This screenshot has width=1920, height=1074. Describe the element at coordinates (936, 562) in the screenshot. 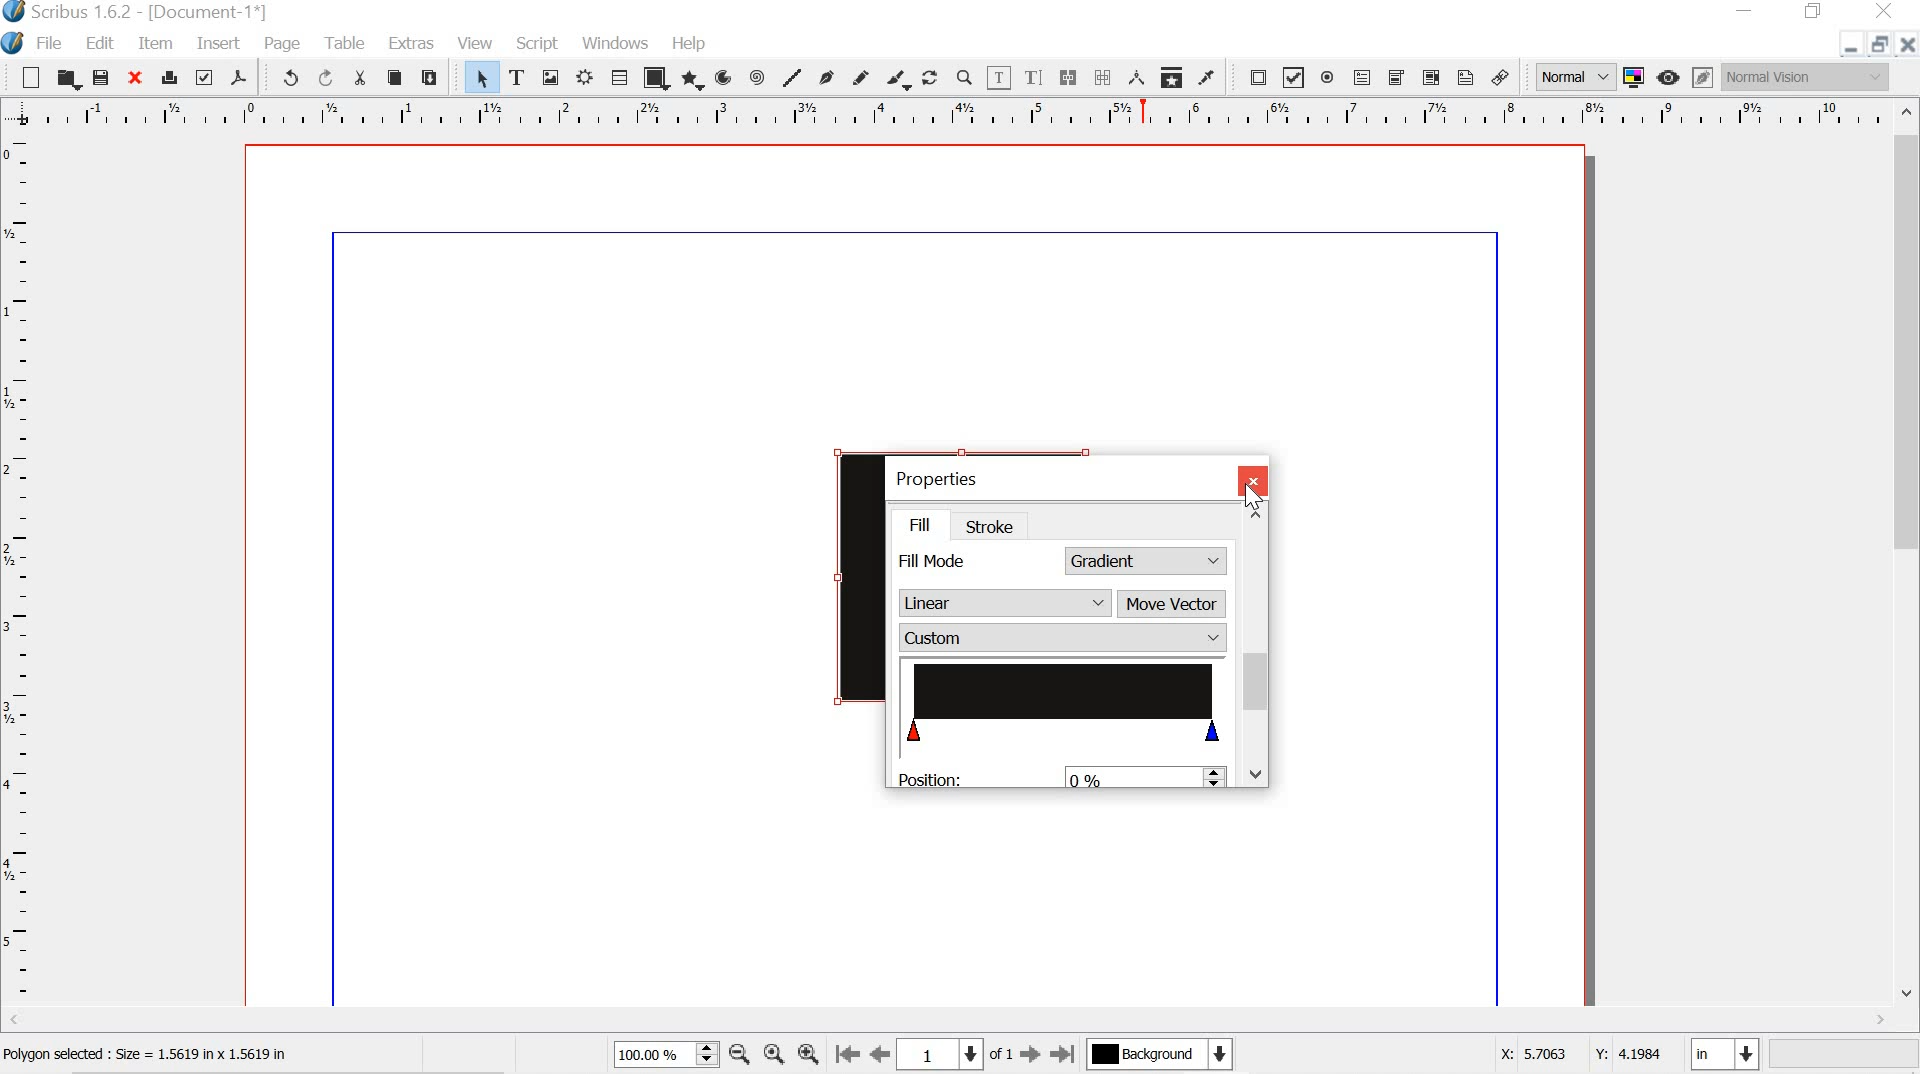

I see `fill mode` at that location.